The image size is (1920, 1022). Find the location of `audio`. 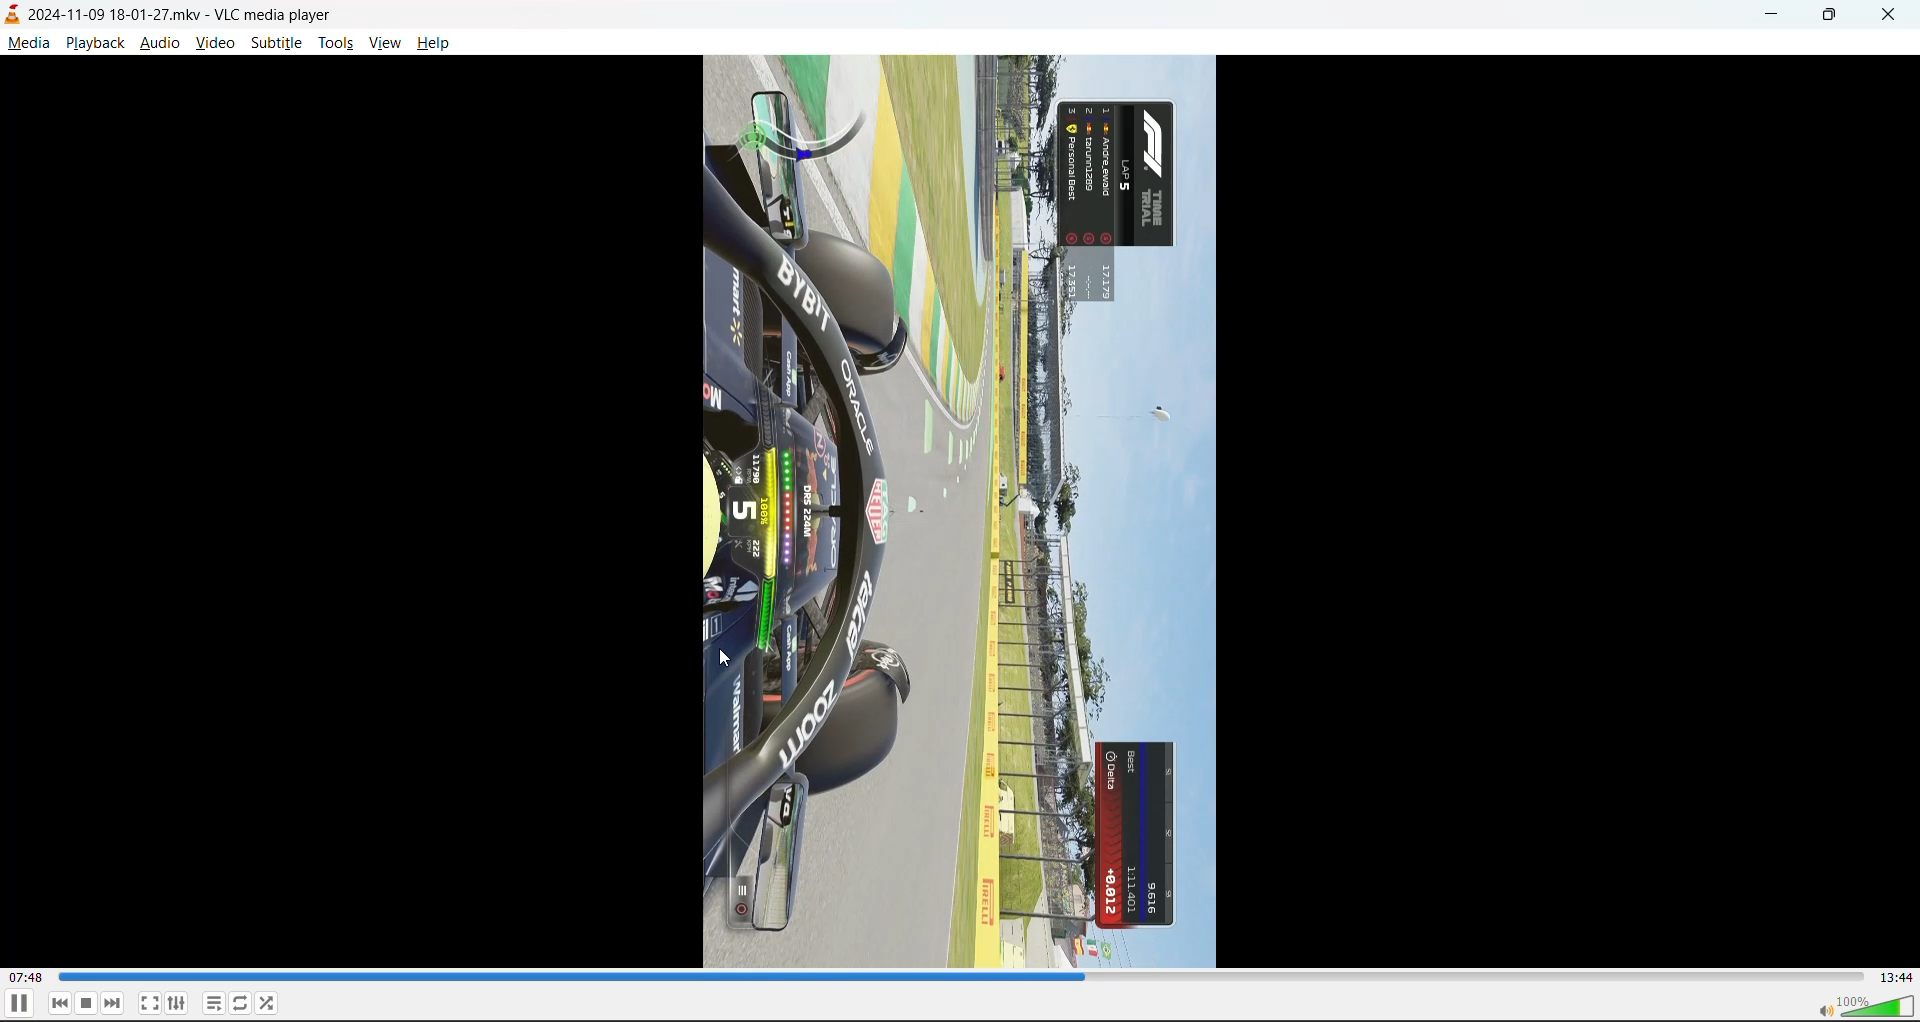

audio is located at coordinates (161, 42).